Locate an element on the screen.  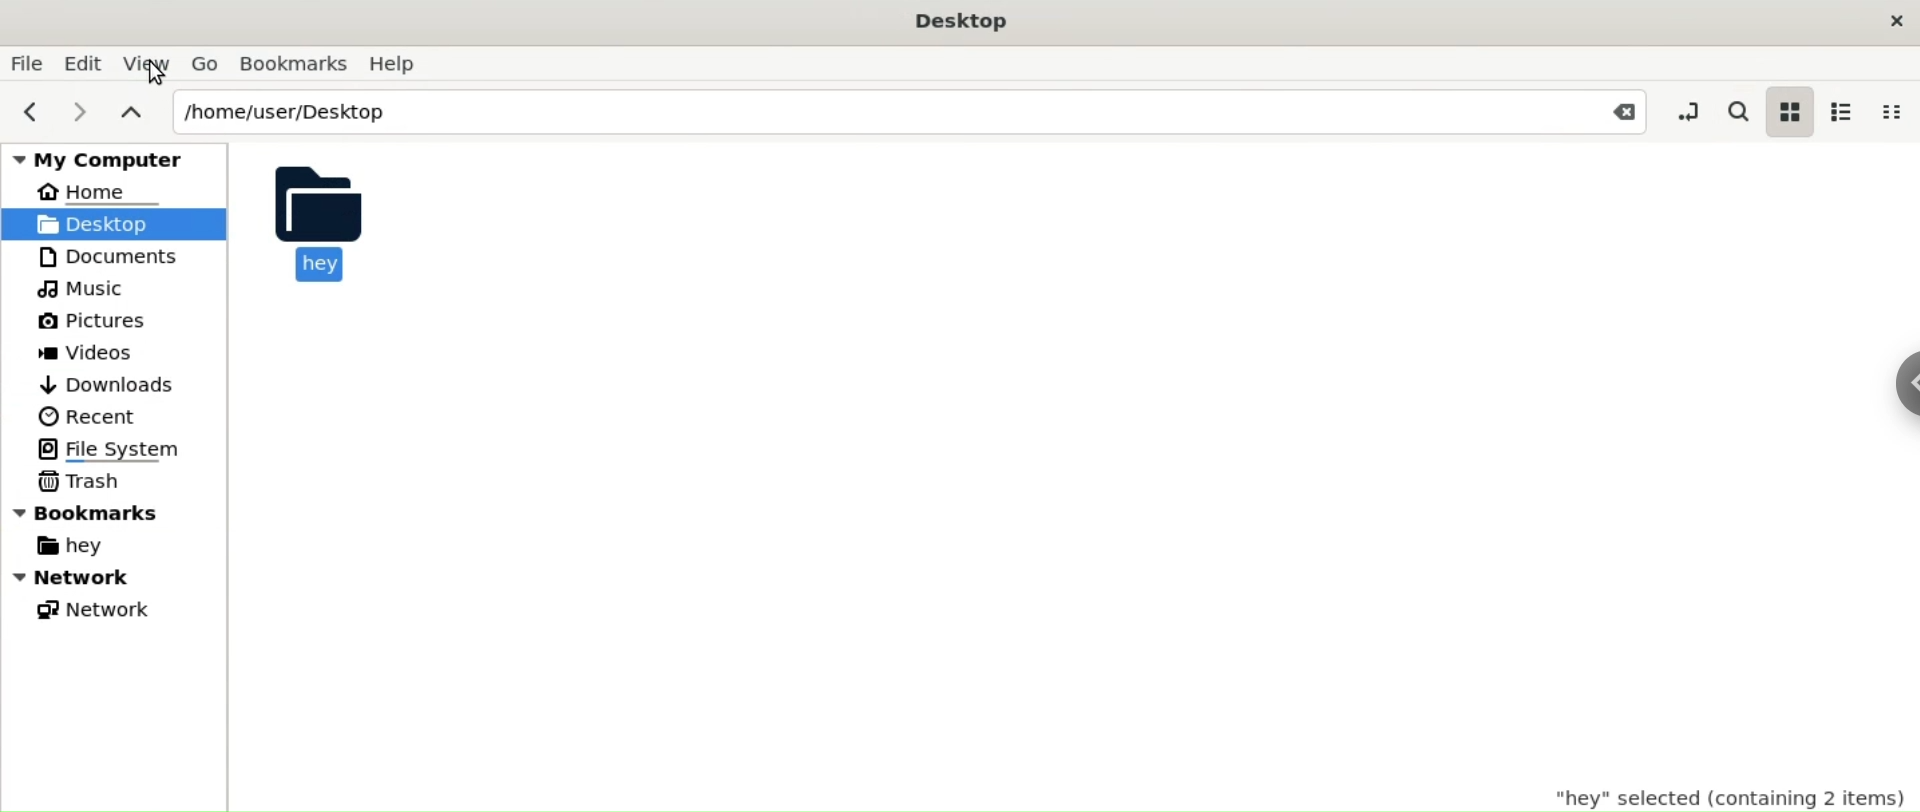
parent folders is located at coordinates (130, 110).